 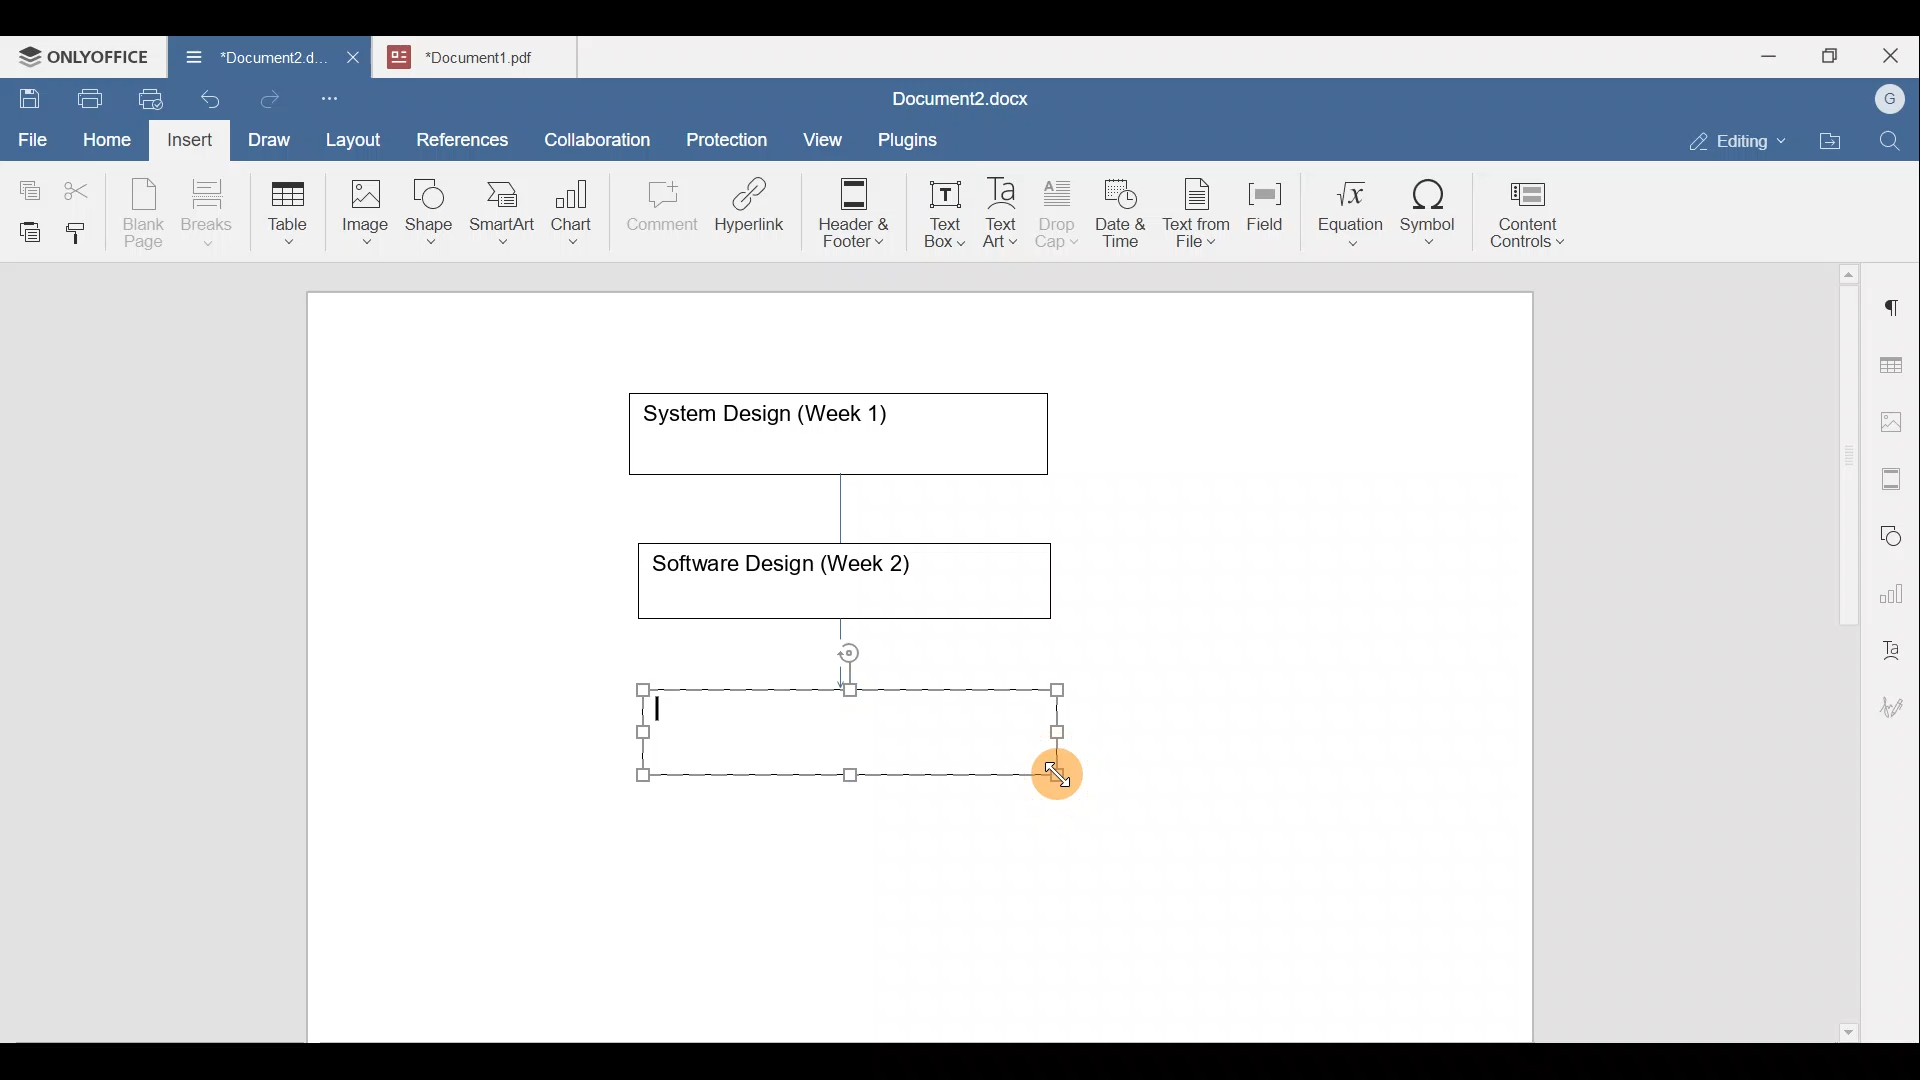 What do you see at coordinates (1895, 474) in the screenshot?
I see `Headers & footers` at bounding box center [1895, 474].